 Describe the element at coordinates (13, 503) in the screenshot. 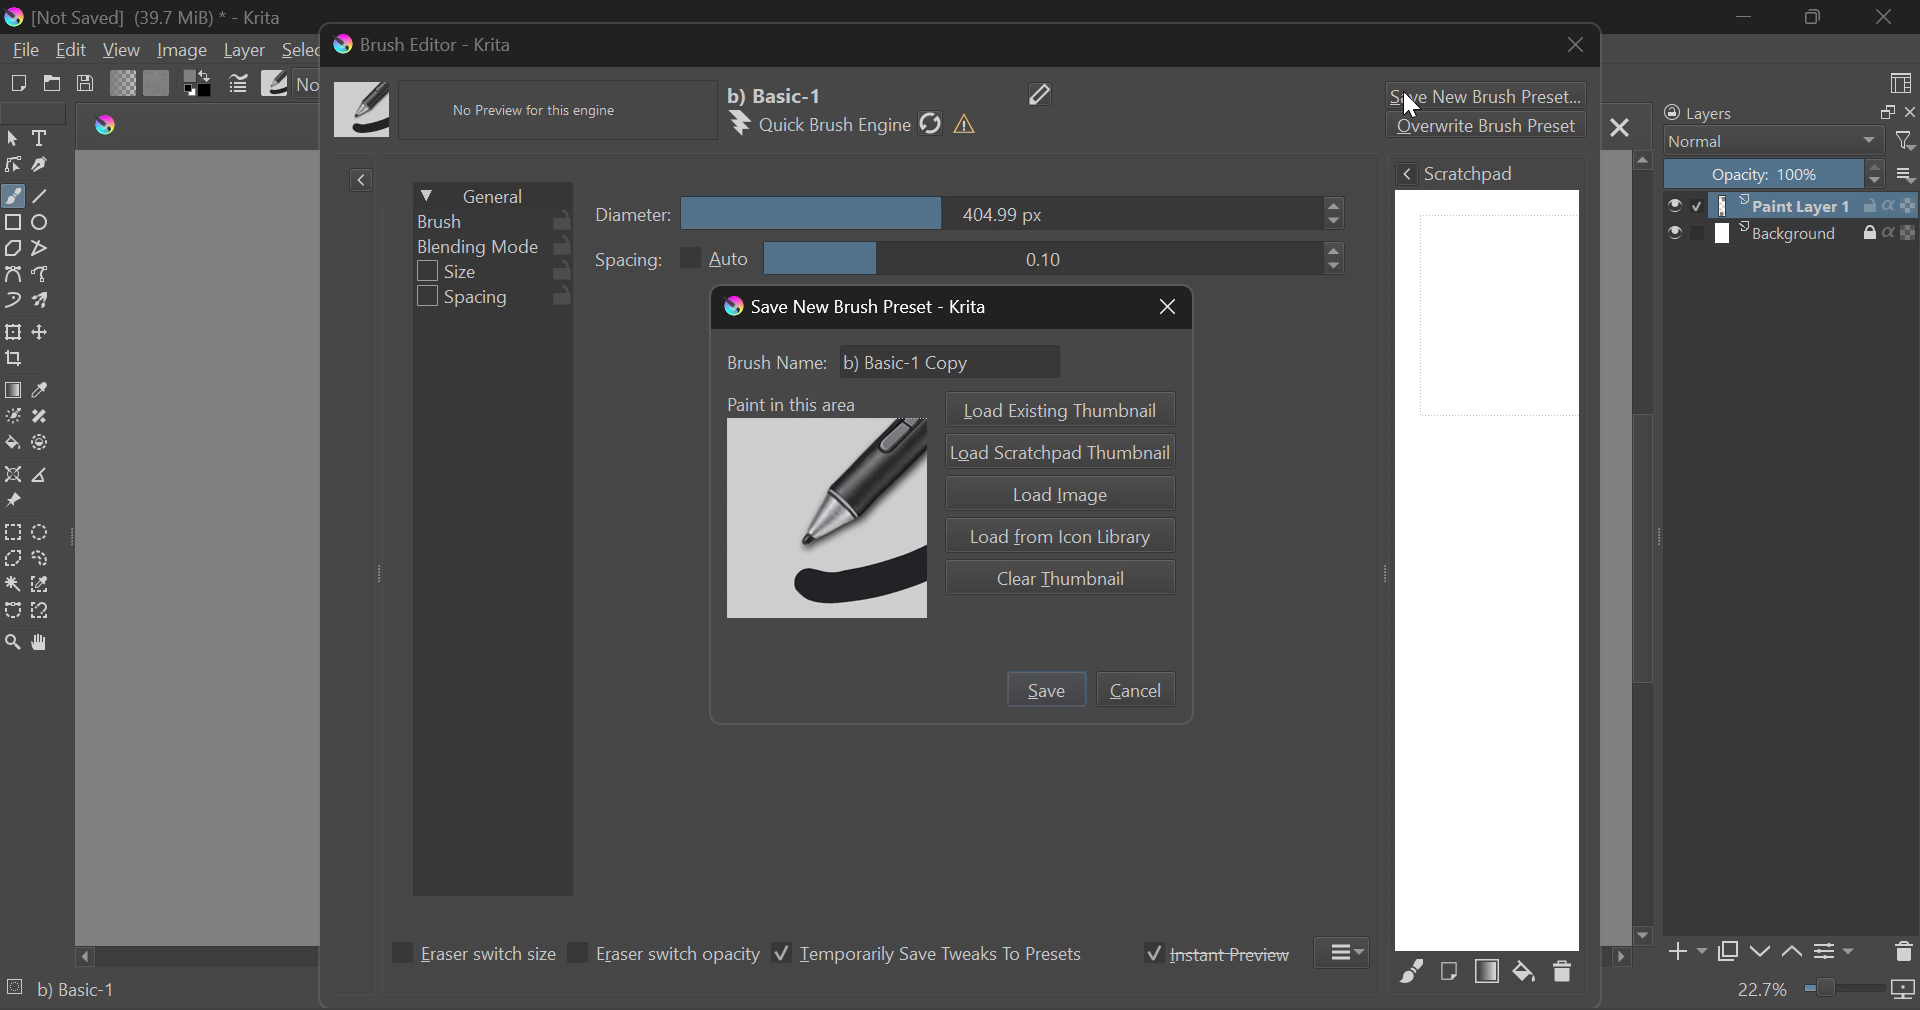

I see `Reference Images` at that location.